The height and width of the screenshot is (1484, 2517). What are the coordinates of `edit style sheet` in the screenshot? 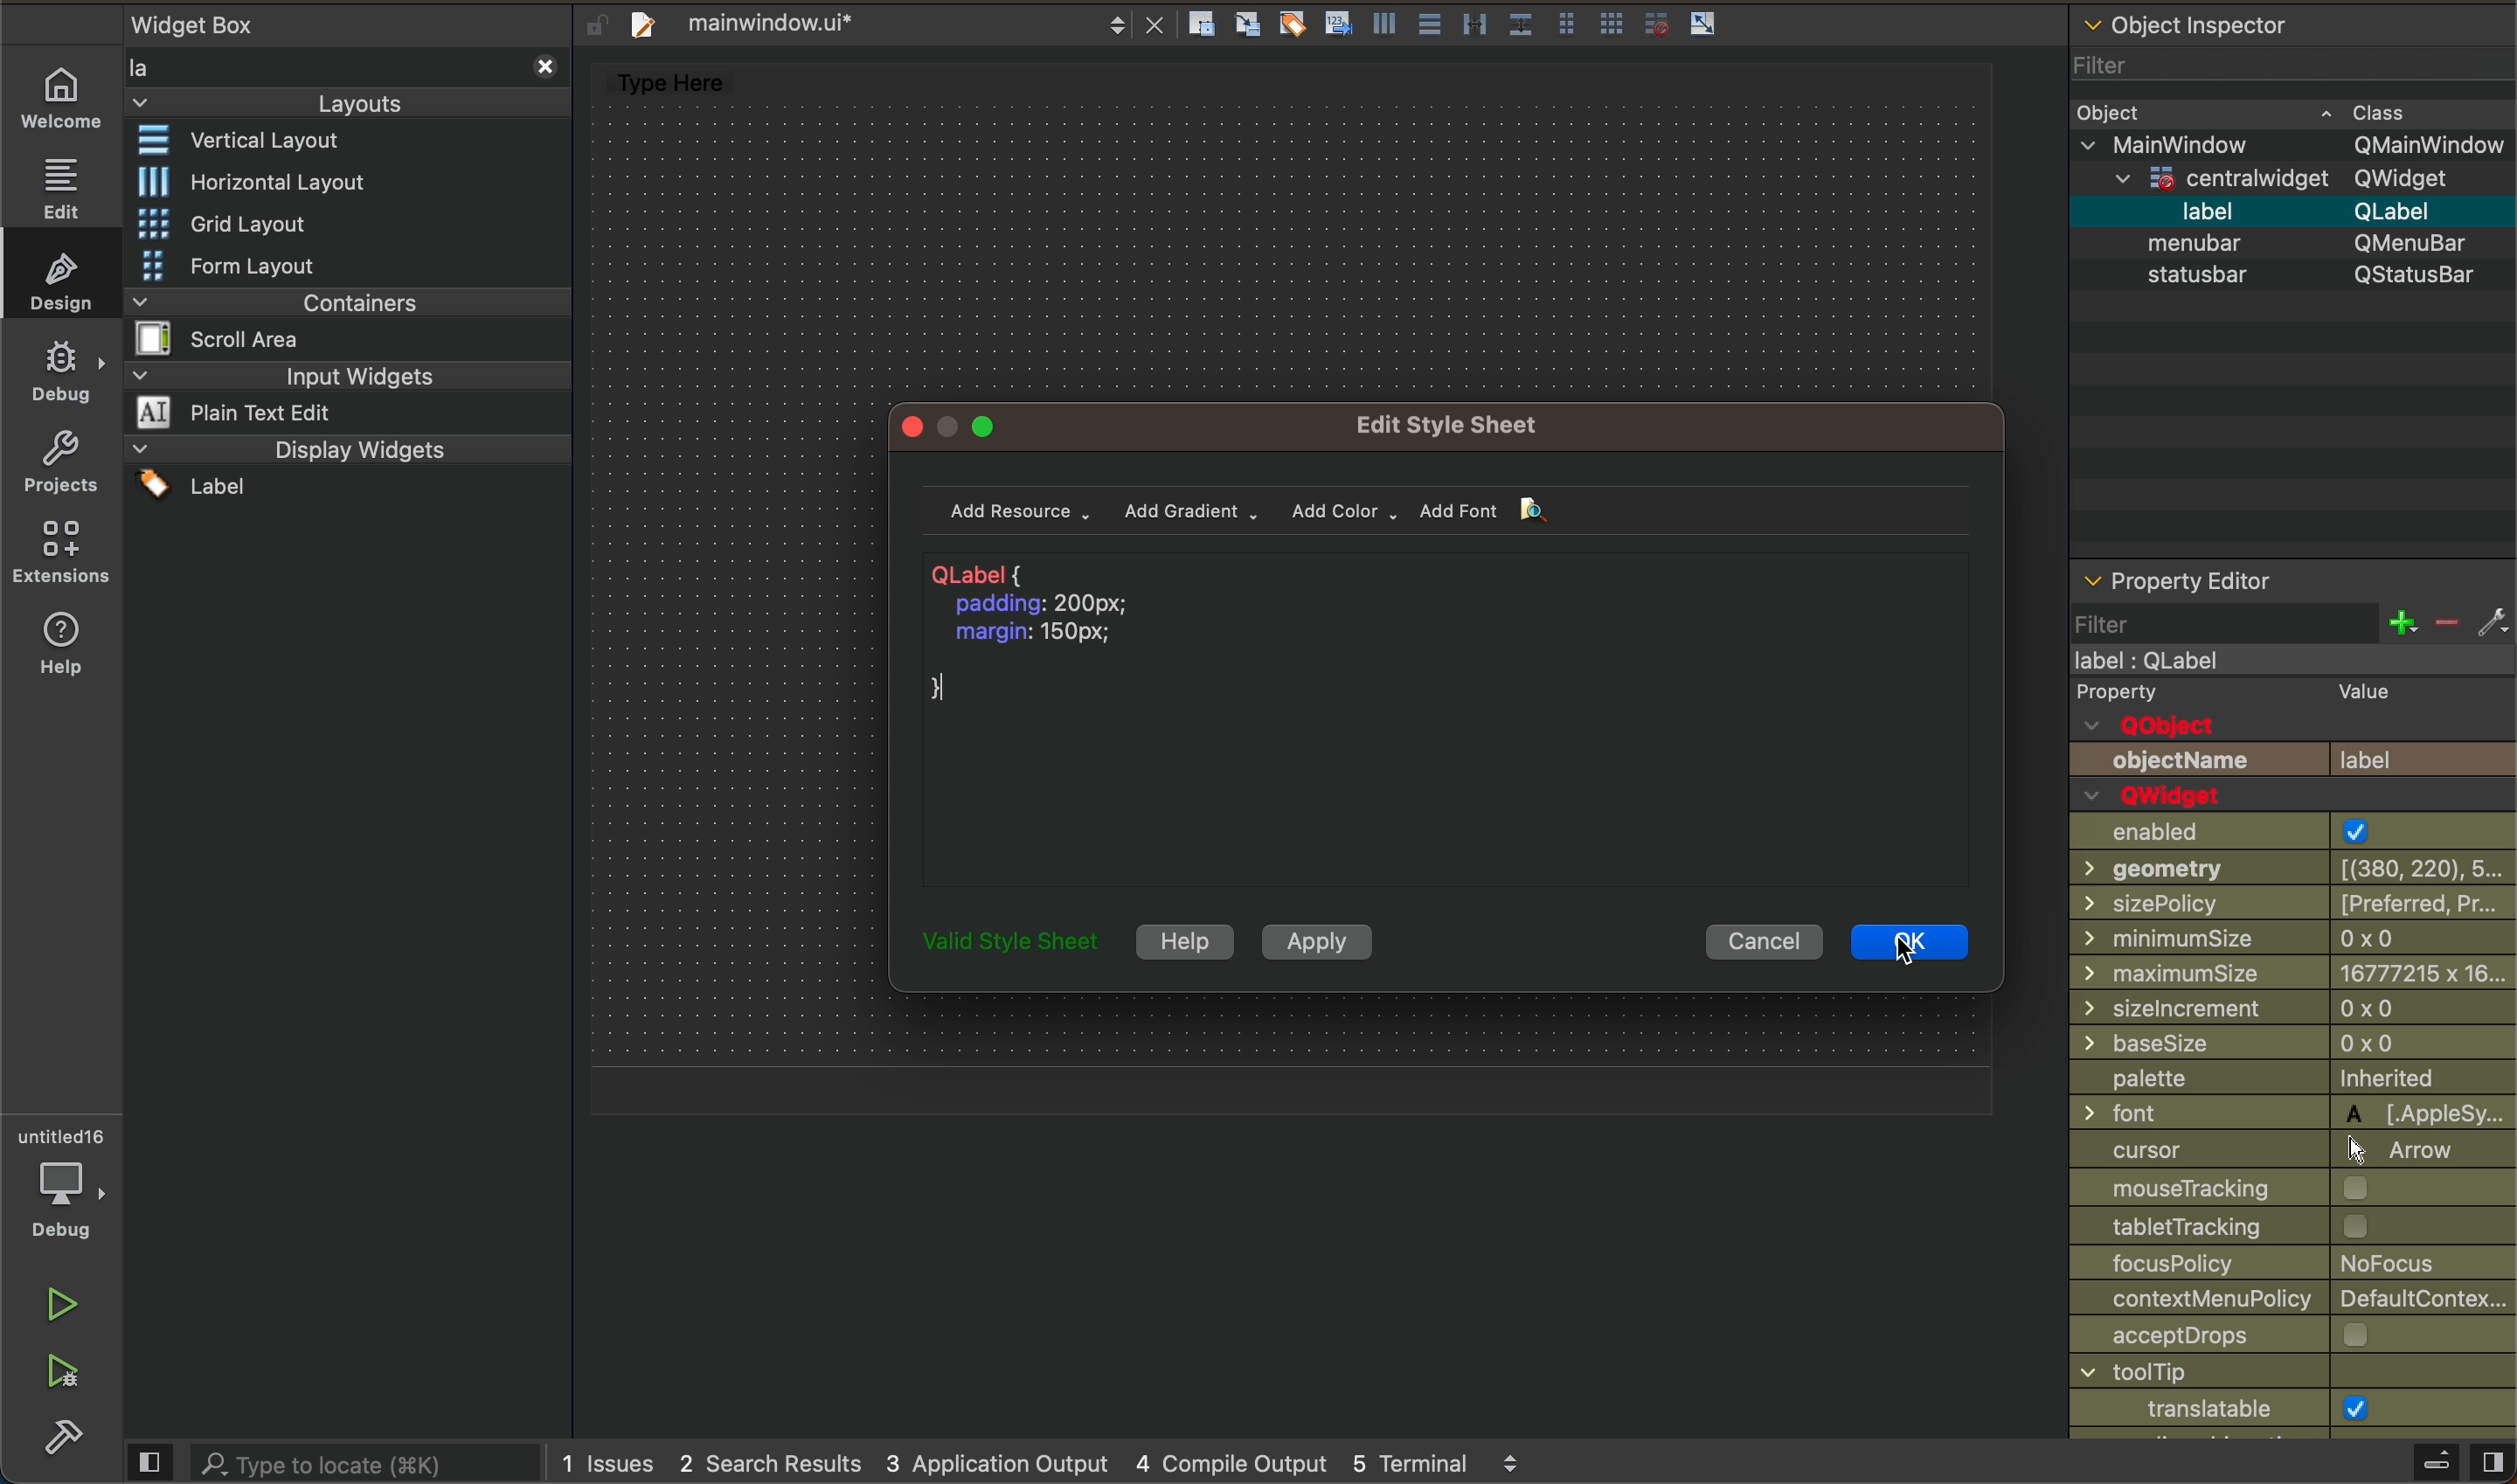 It's located at (1471, 422).